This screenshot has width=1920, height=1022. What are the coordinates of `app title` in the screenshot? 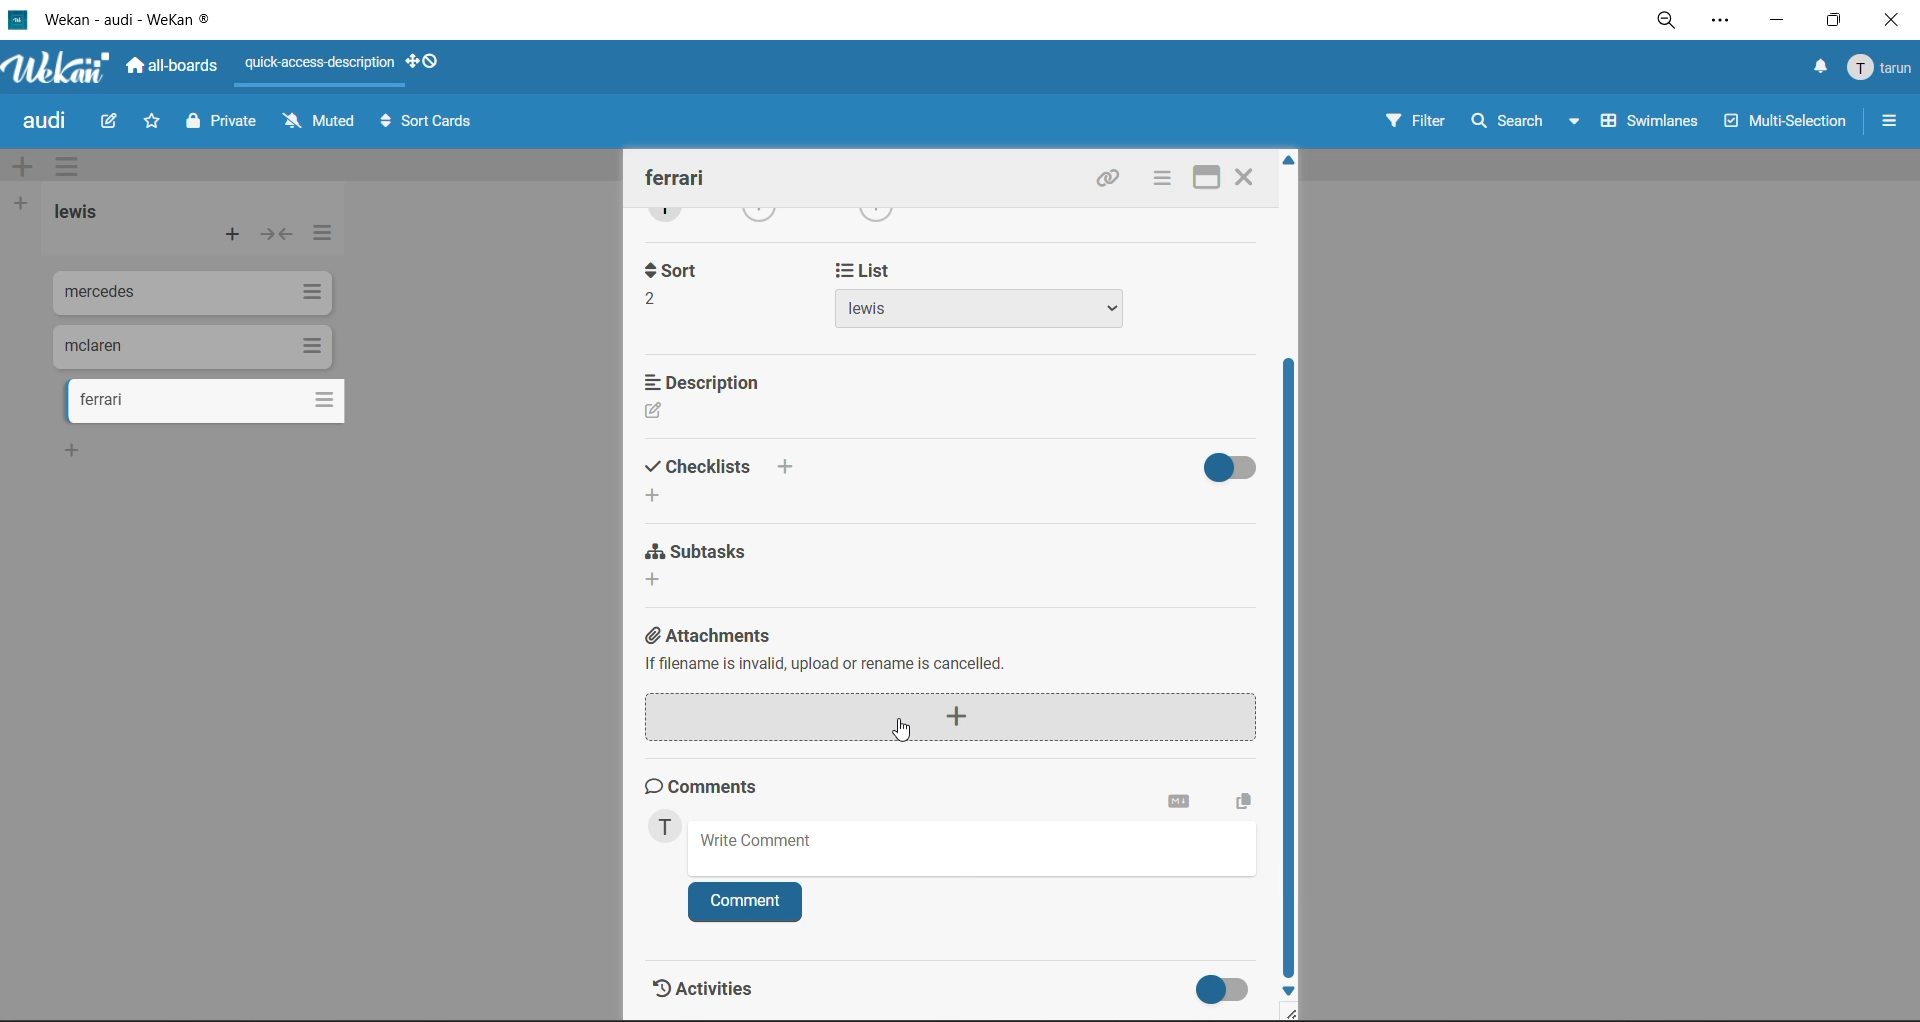 It's located at (154, 17).